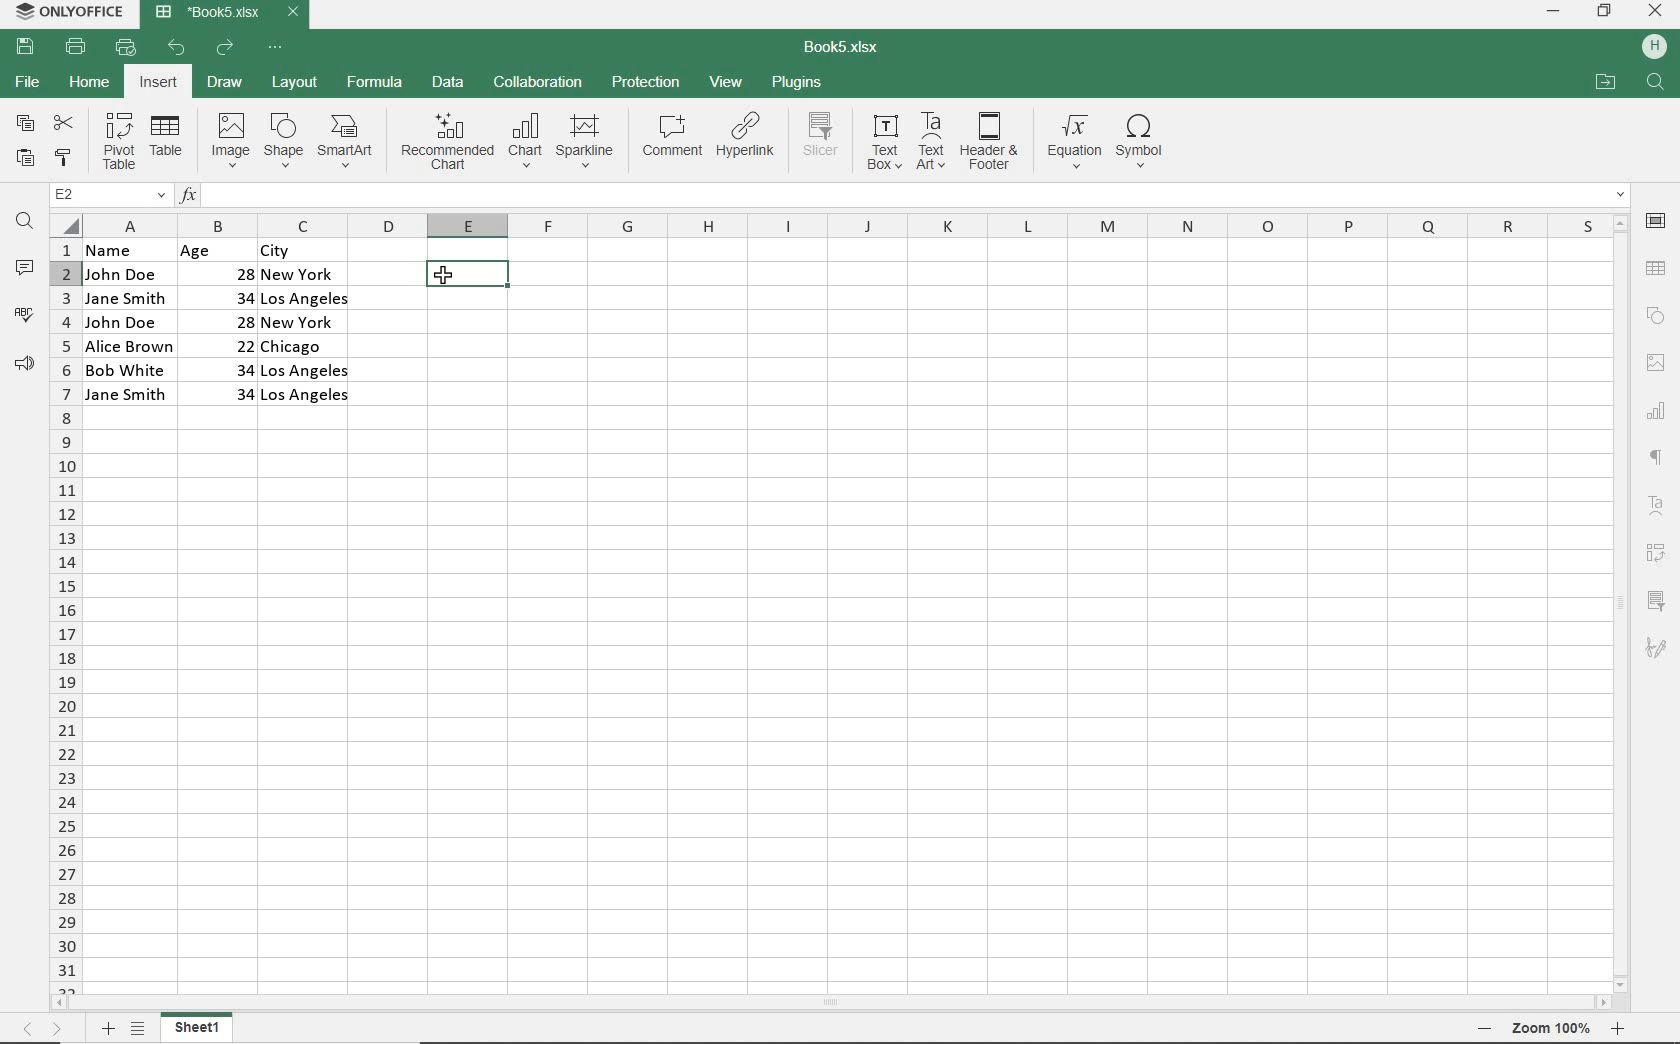  I want to click on SPARKLINE, so click(585, 143).